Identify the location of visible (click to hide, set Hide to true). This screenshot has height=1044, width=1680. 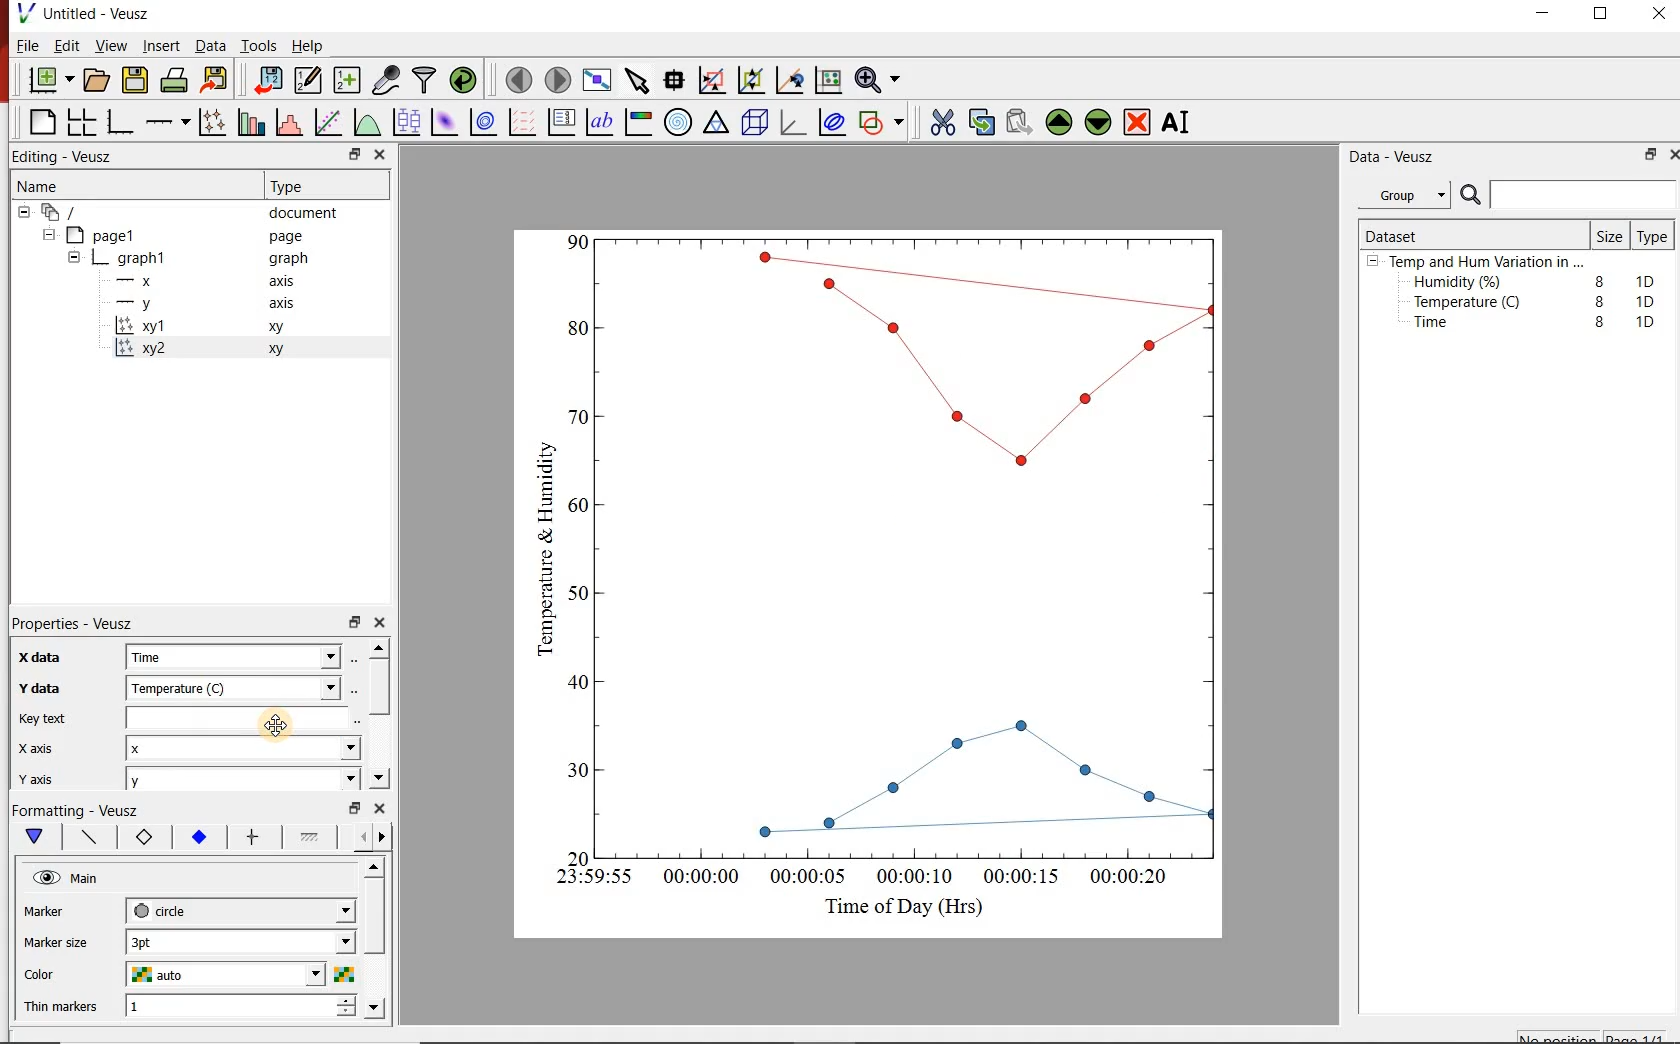
(44, 879).